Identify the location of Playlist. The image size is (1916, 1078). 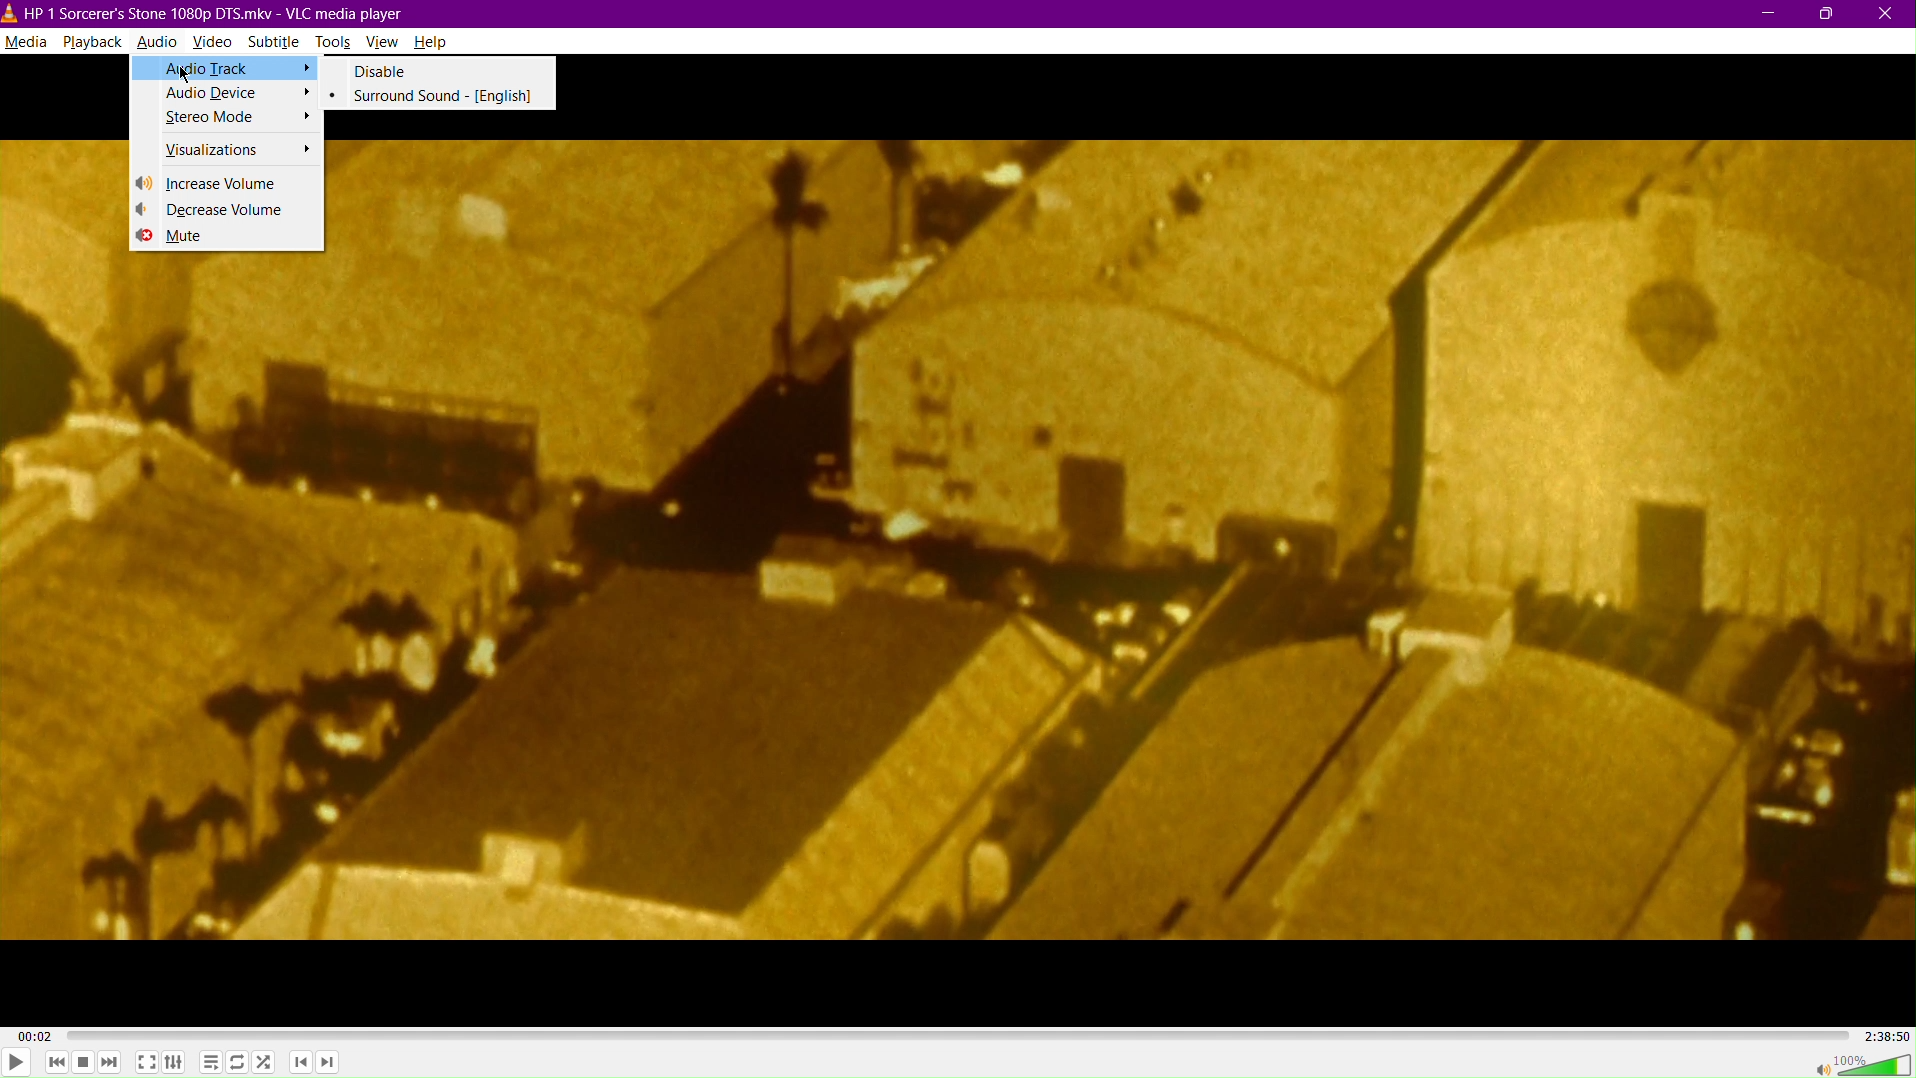
(208, 1063).